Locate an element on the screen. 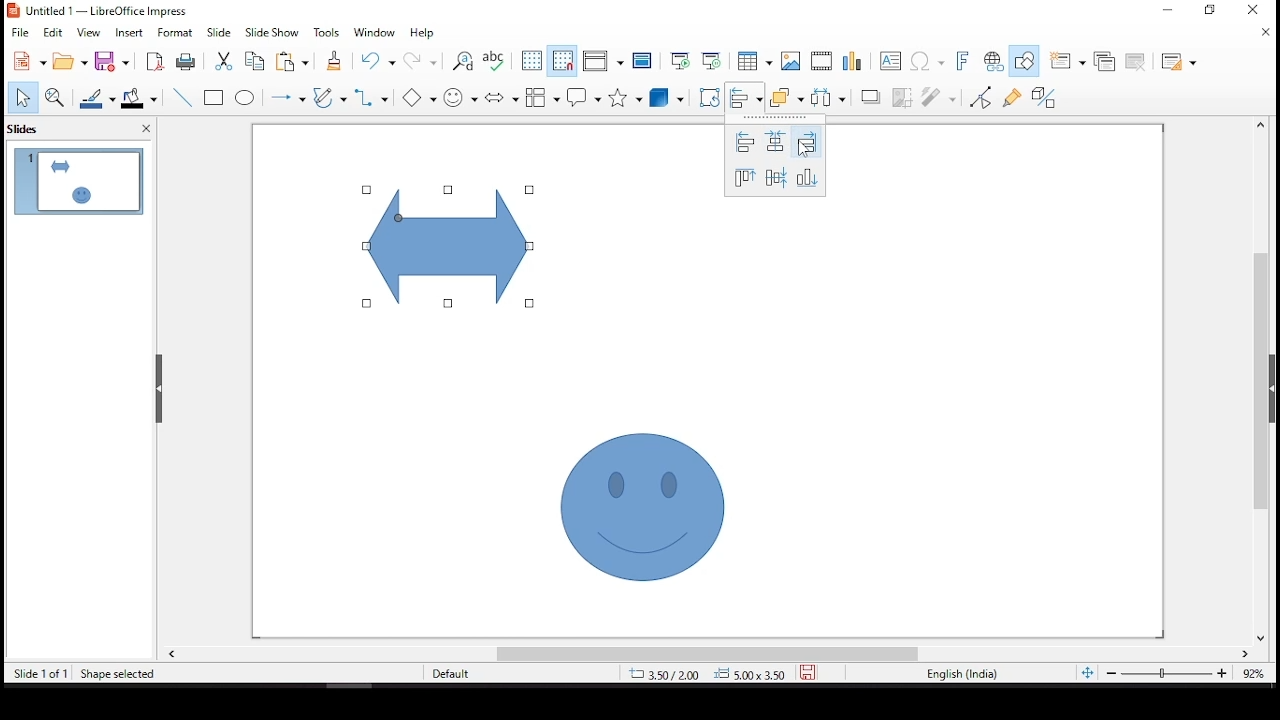 The width and height of the screenshot is (1280, 720). help is located at coordinates (422, 36).